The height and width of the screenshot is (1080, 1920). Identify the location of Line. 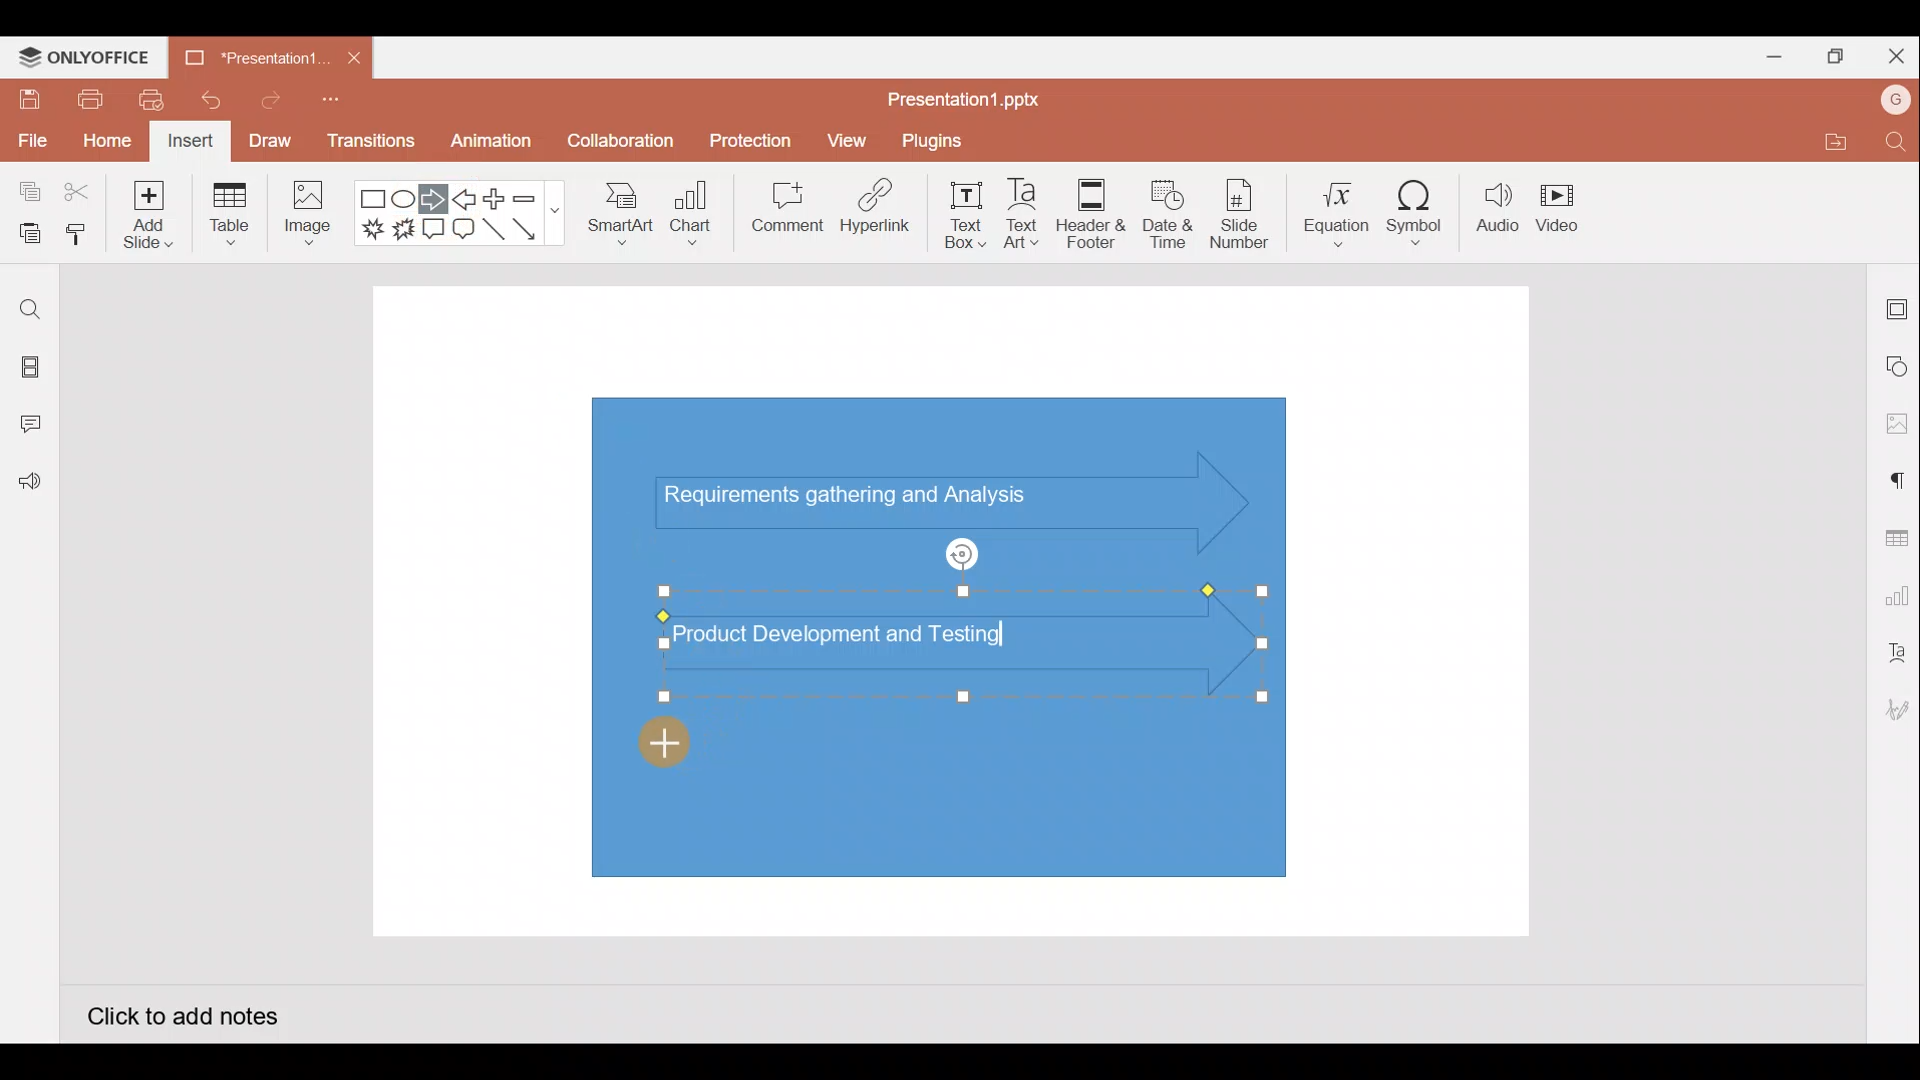
(496, 235).